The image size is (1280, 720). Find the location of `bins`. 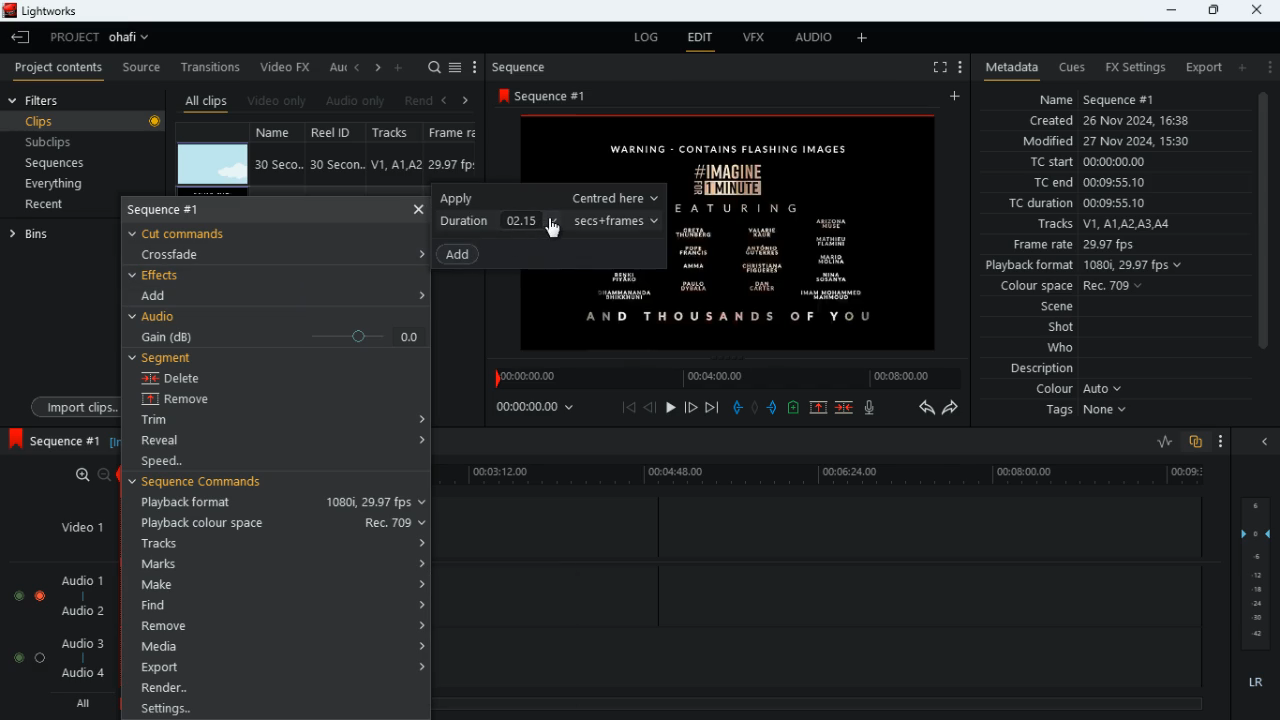

bins is located at coordinates (55, 233).